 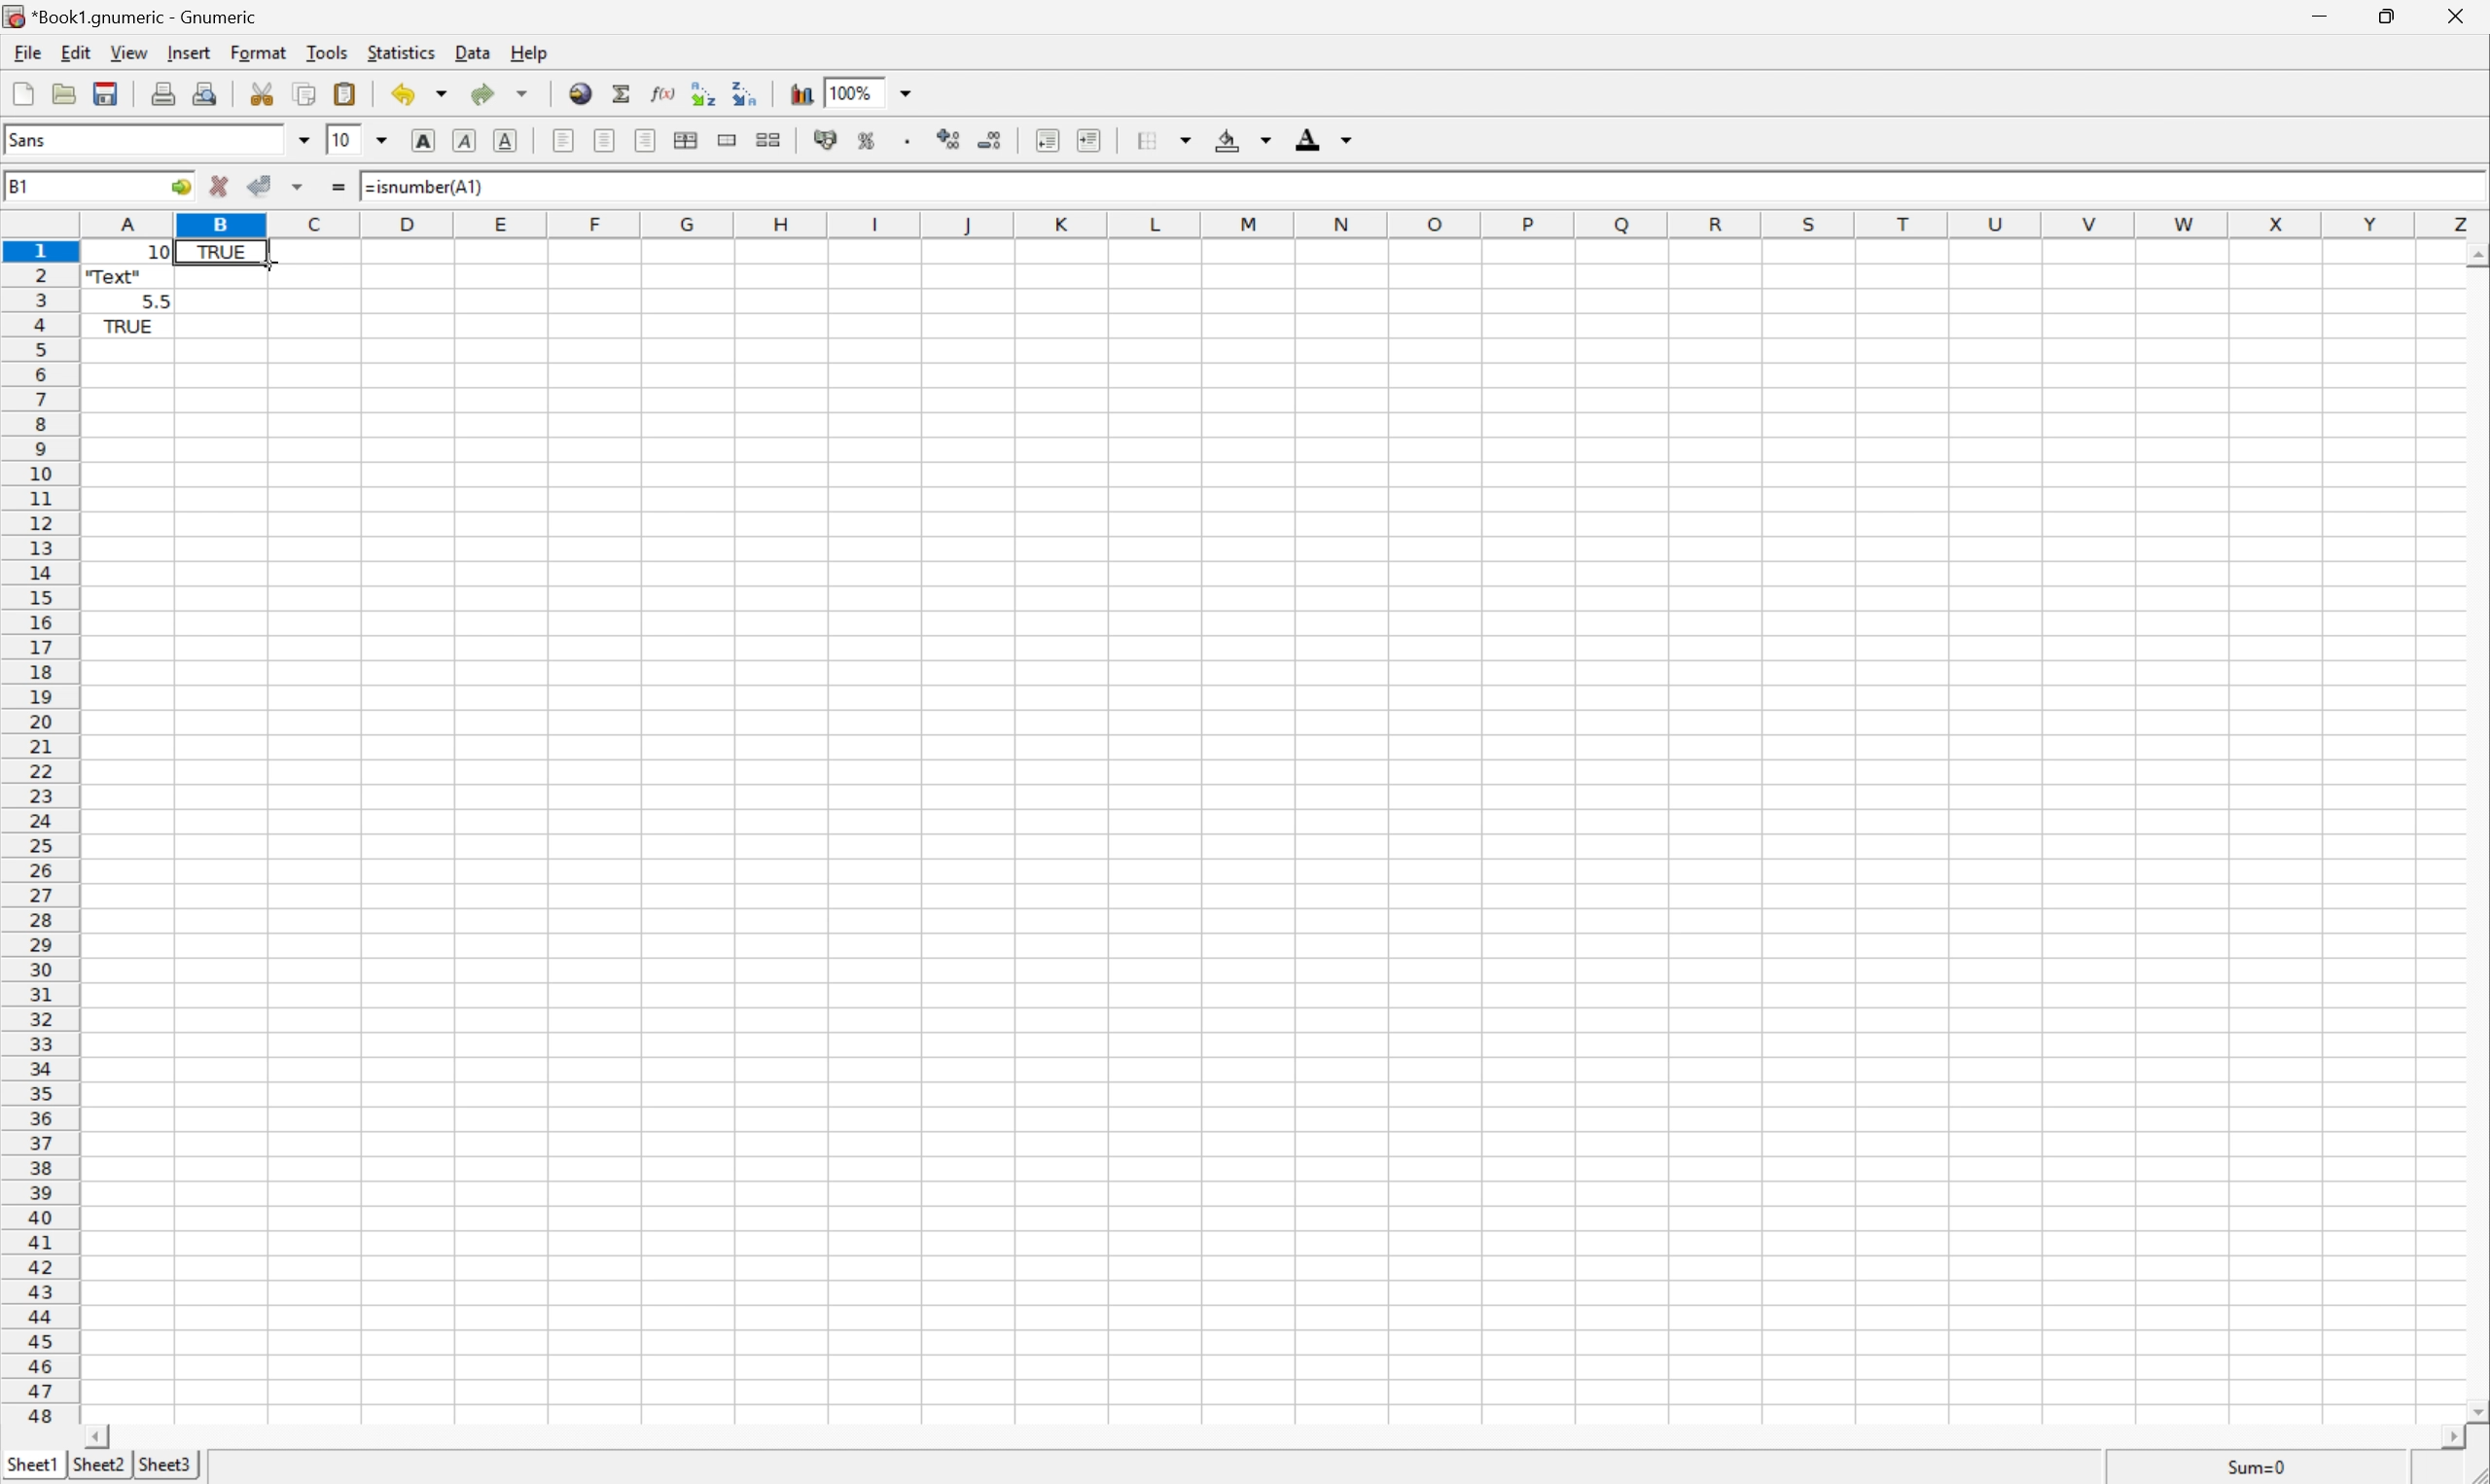 I want to click on Format, so click(x=260, y=52).